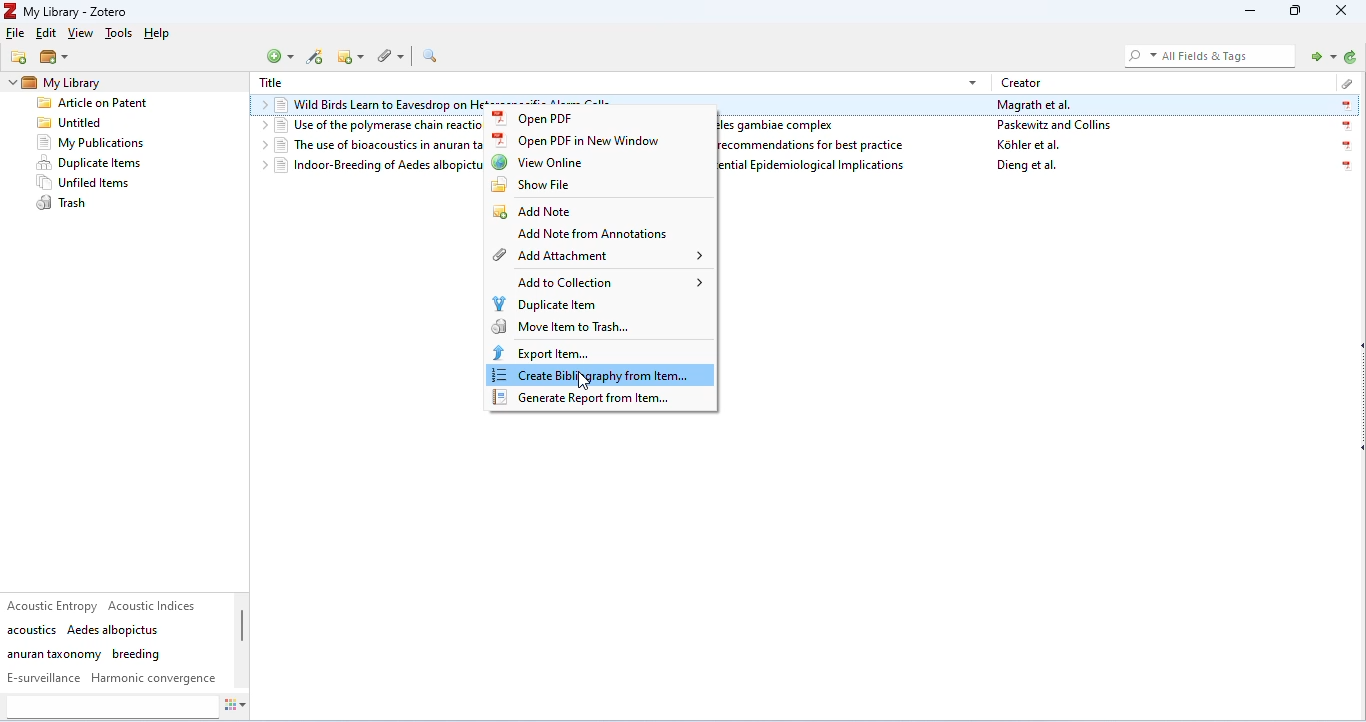  What do you see at coordinates (244, 707) in the screenshot?
I see `actions` at bounding box center [244, 707].